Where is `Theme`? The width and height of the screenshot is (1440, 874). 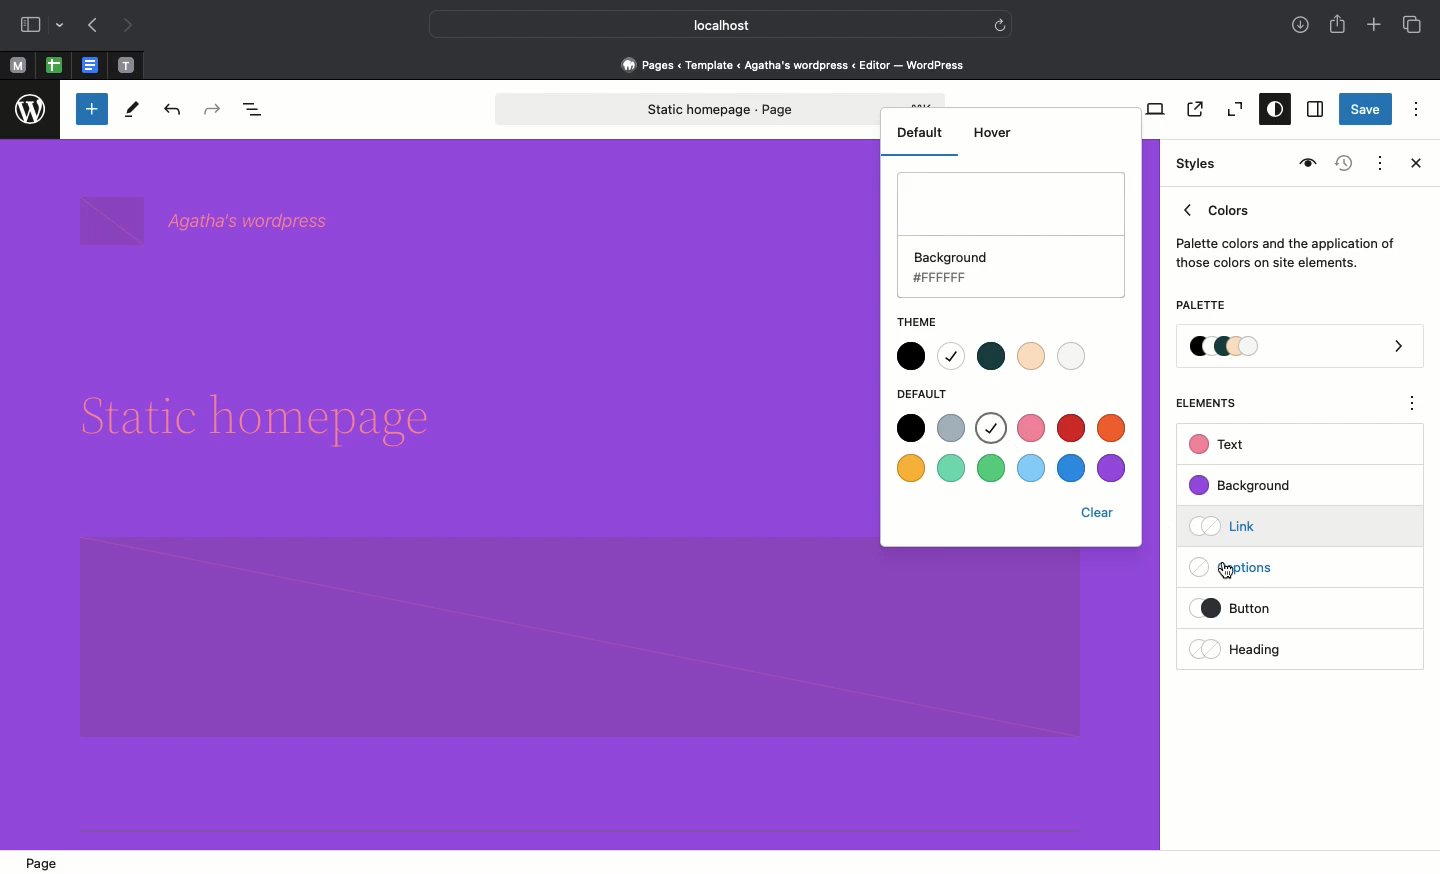
Theme is located at coordinates (928, 320).